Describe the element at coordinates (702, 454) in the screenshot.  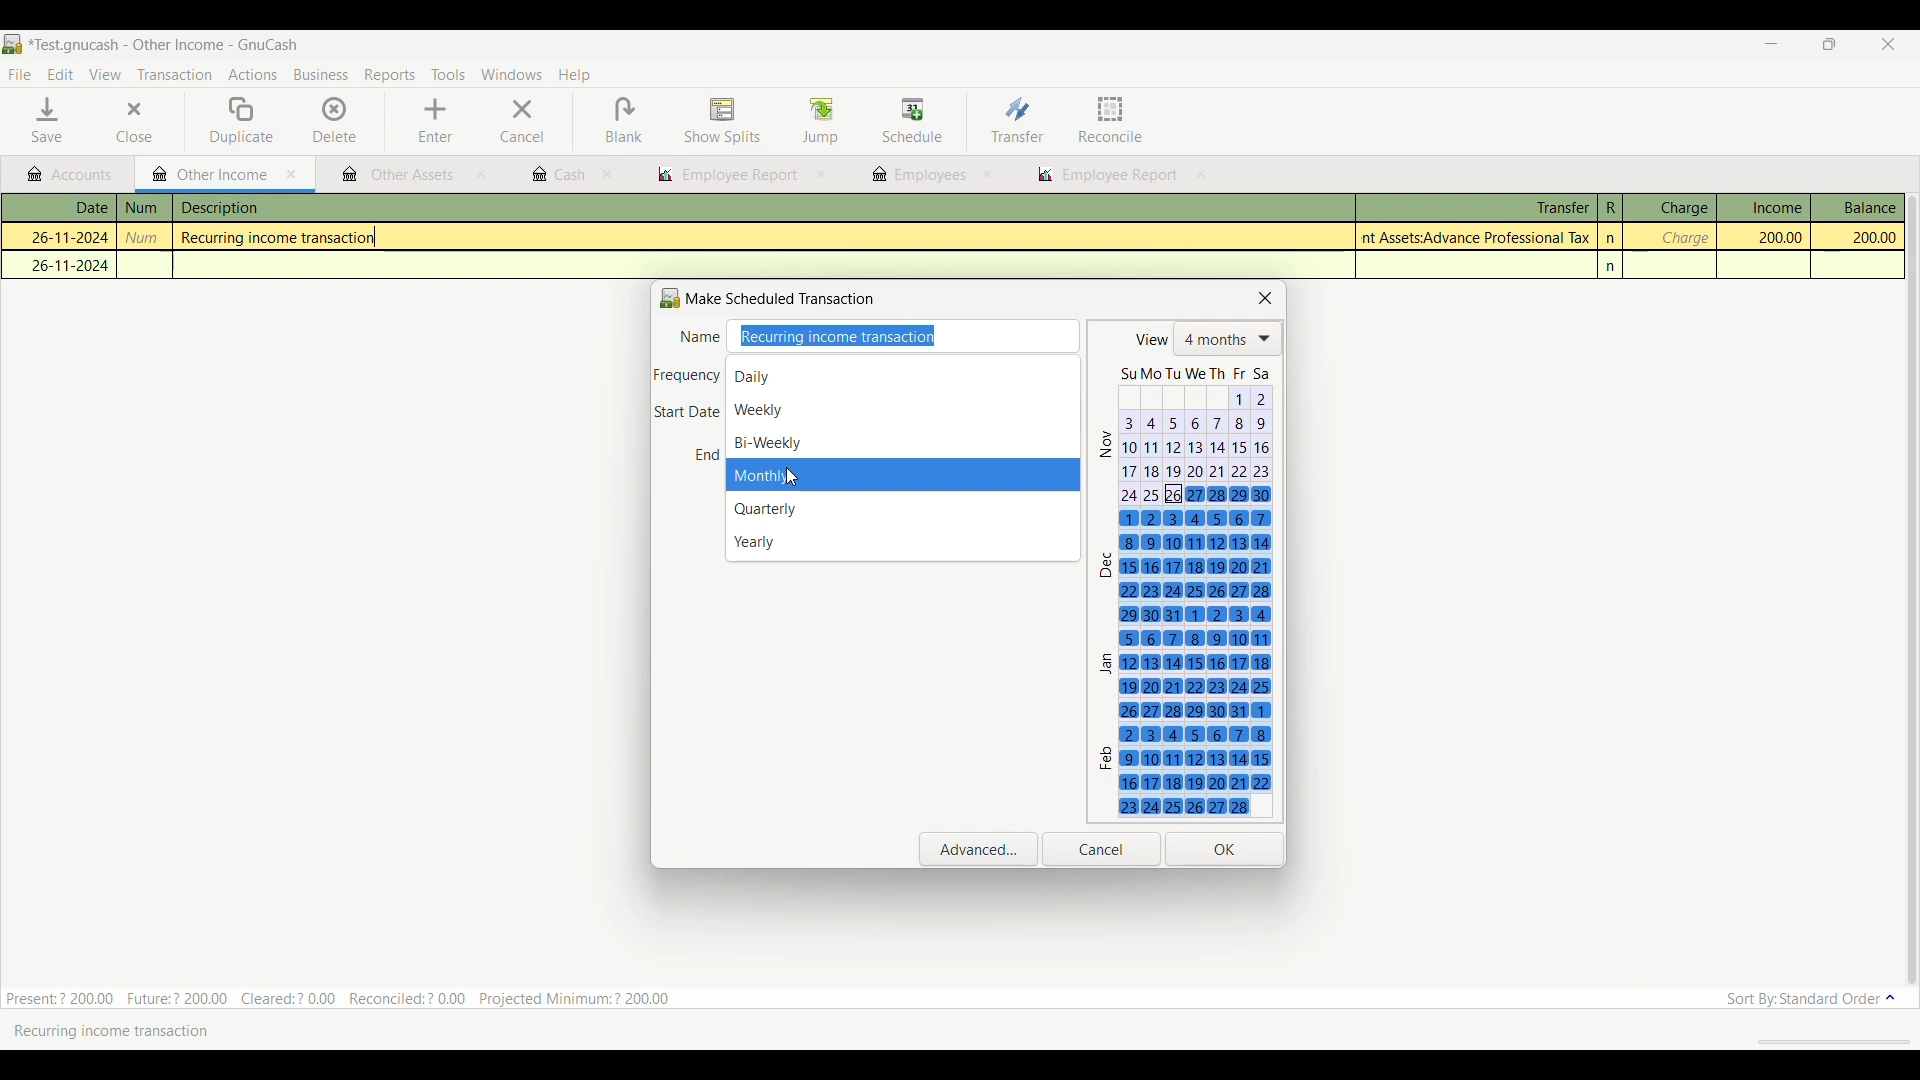
I see `End` at that location.